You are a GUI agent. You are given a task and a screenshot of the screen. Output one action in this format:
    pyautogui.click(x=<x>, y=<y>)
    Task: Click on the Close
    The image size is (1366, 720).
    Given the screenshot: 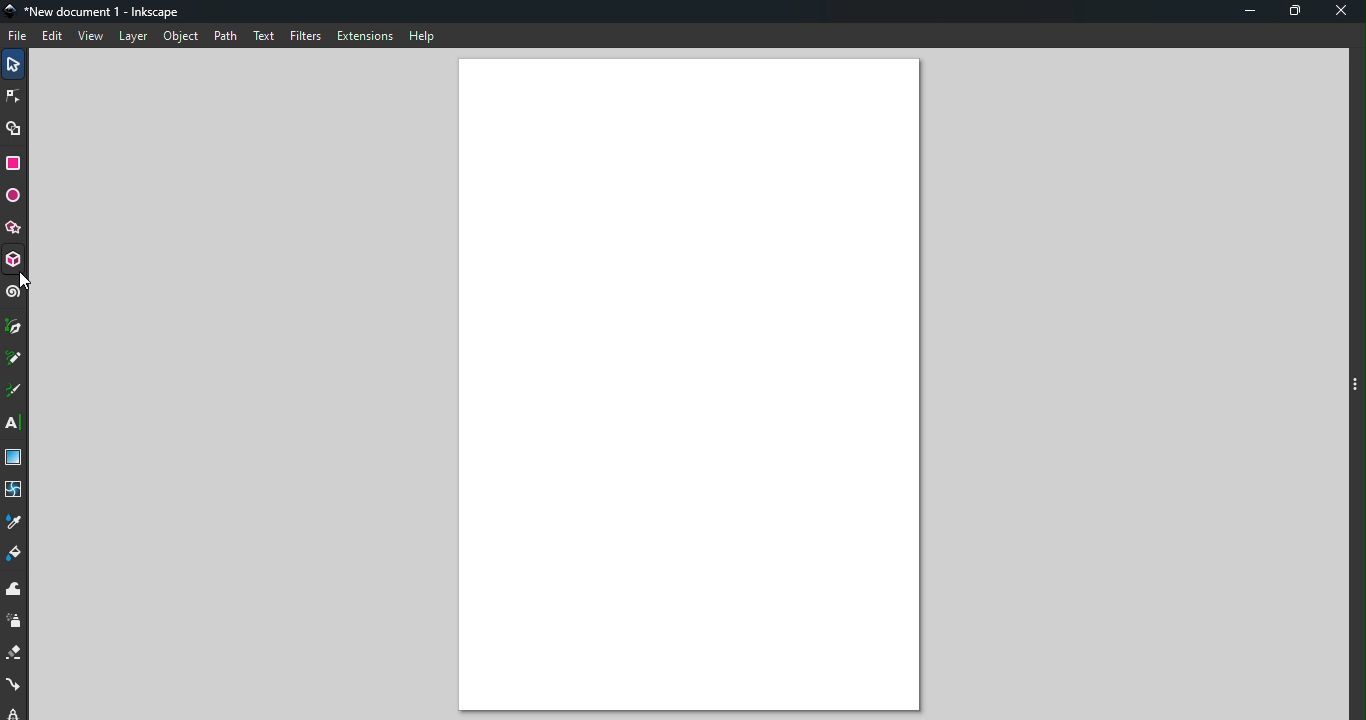 What is the action you would take?
    pyautogui.click(x=1341, y=14)
    